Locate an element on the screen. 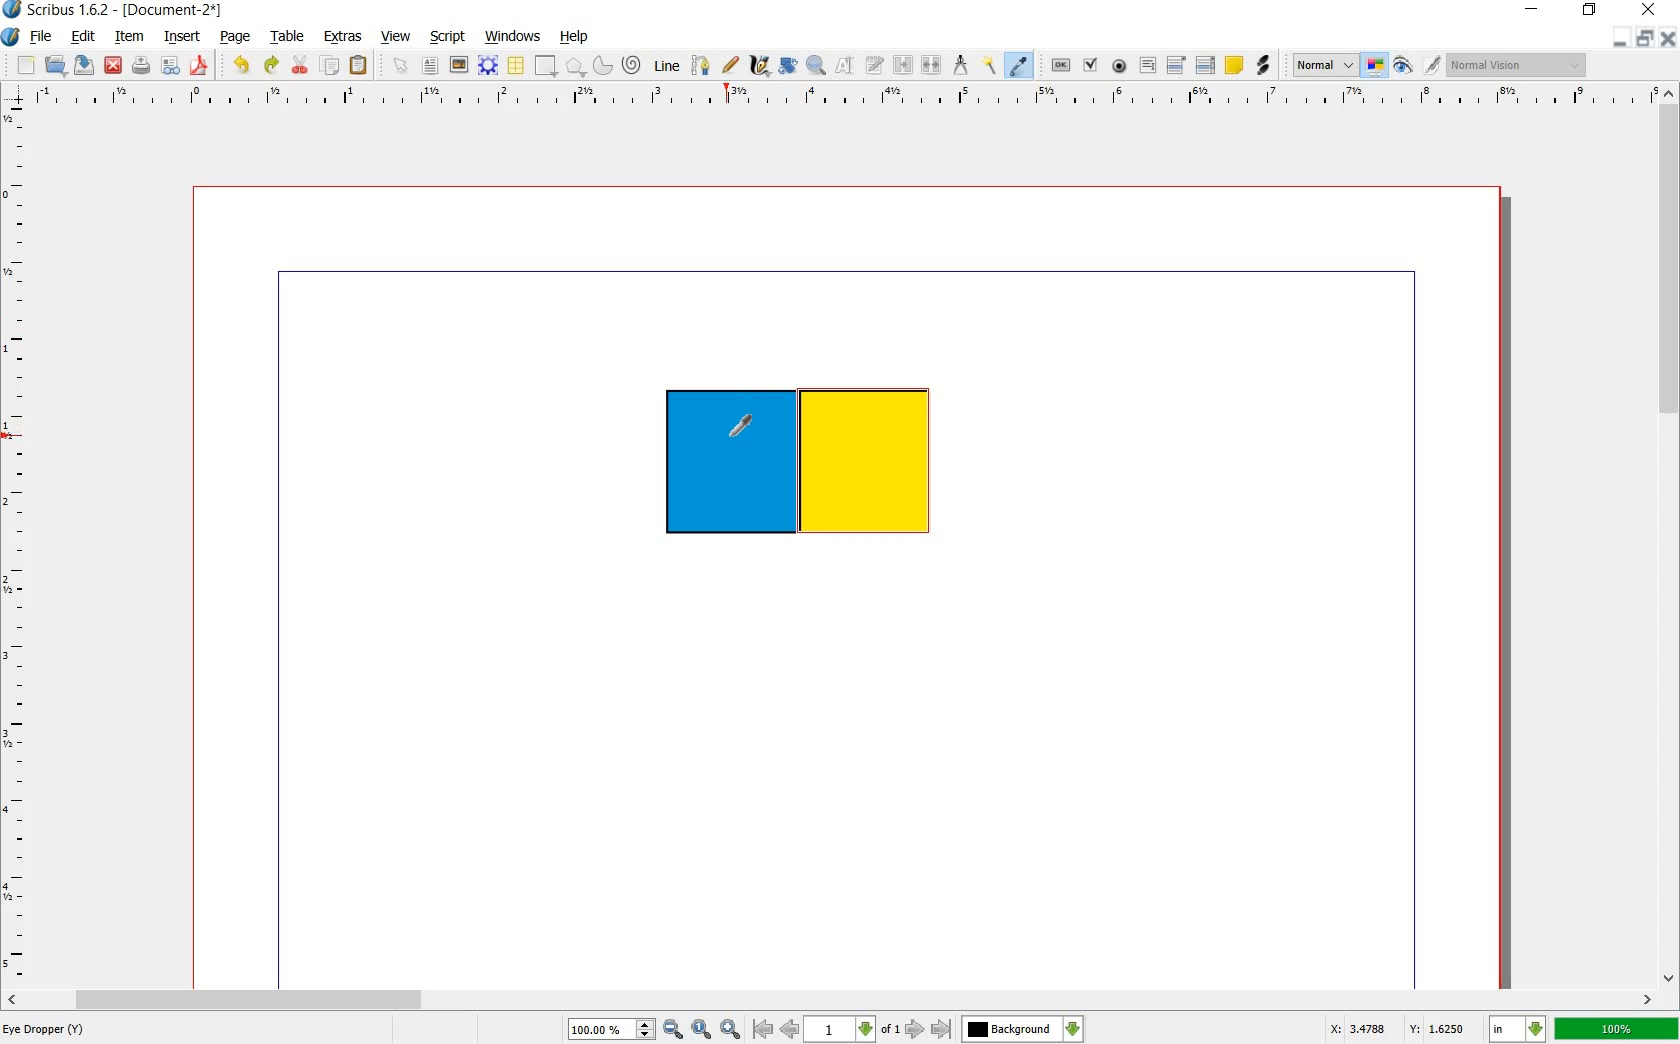  polygon is located at coordinates (575, 67).